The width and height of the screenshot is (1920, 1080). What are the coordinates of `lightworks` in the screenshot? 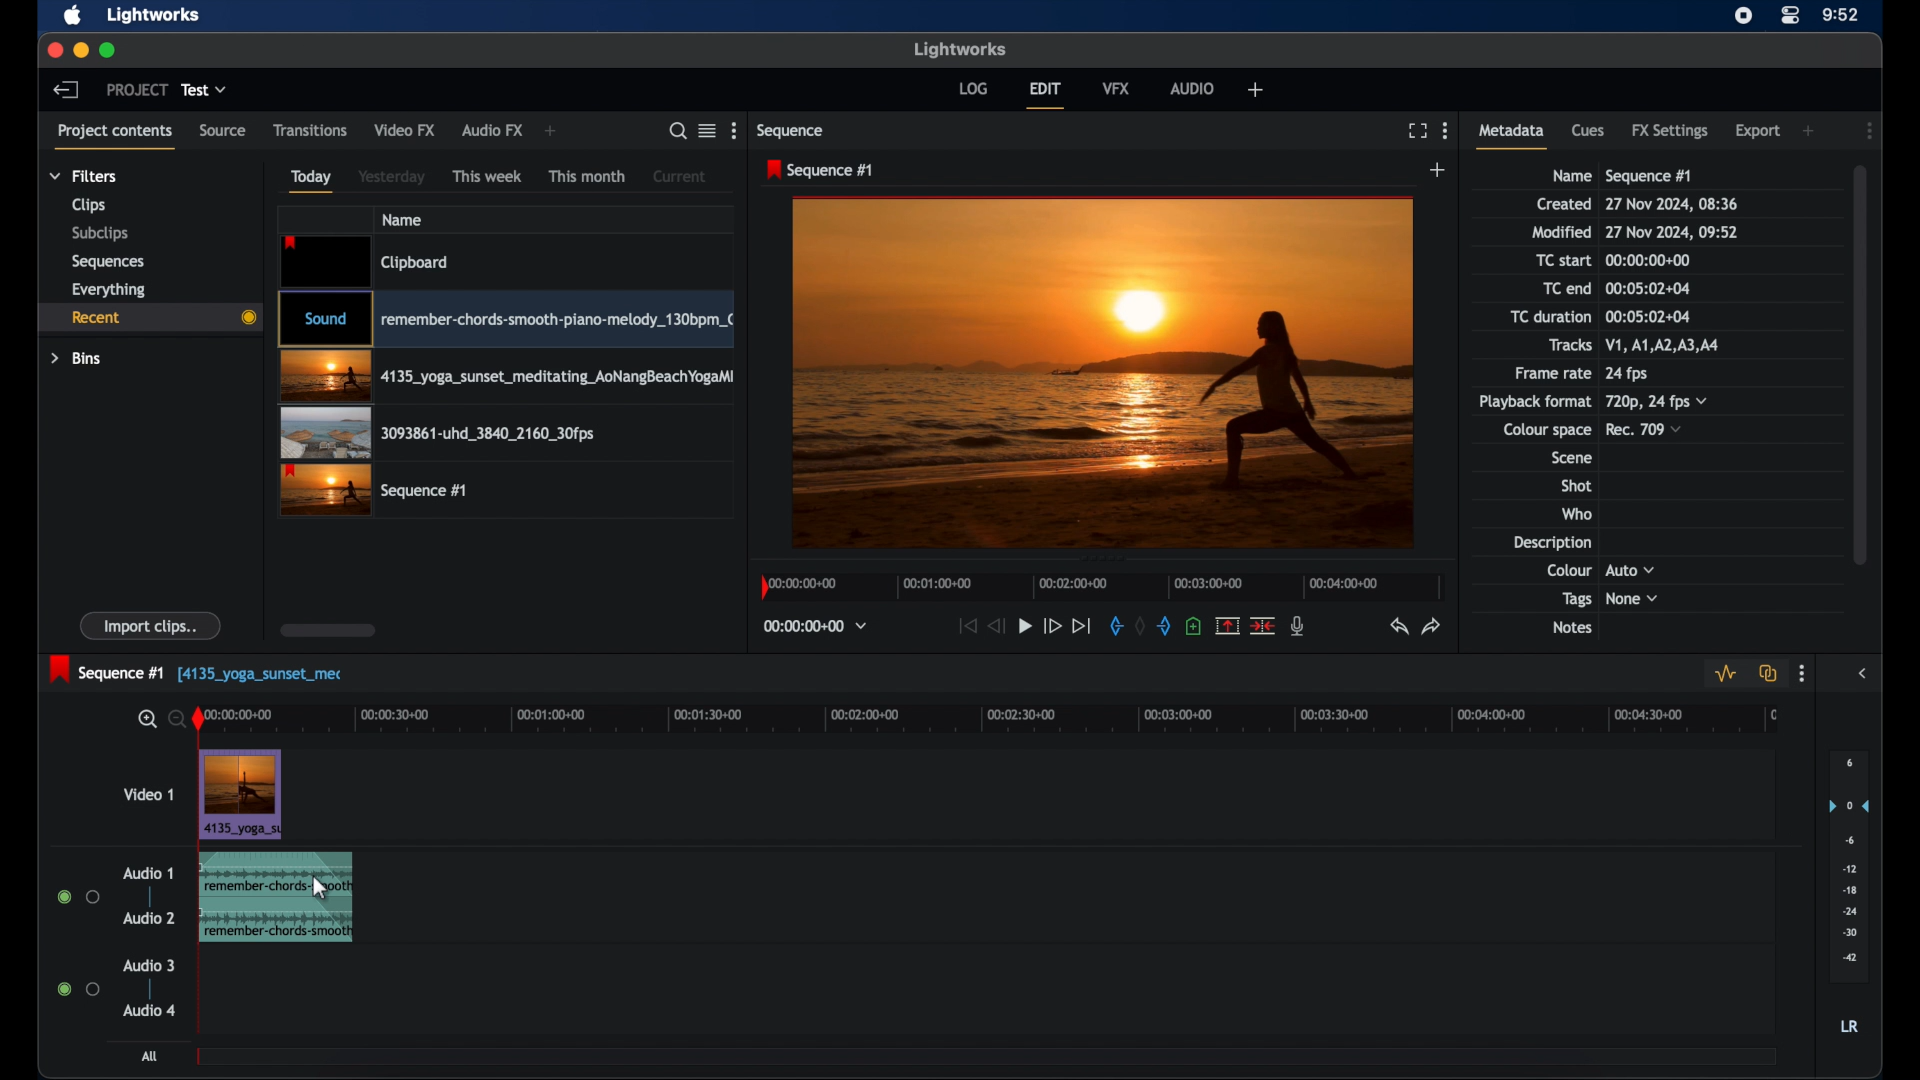 It's located at (152, 16).